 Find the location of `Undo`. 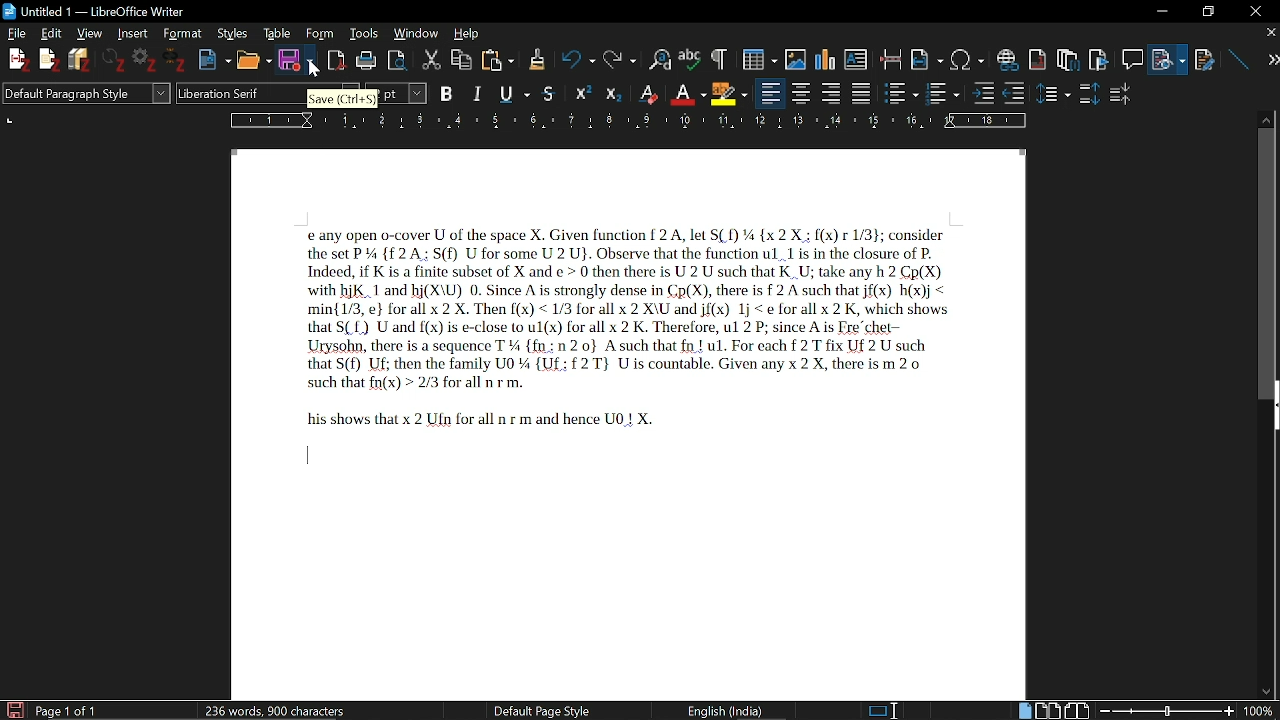

Undo is located at coordinates (572, 59).